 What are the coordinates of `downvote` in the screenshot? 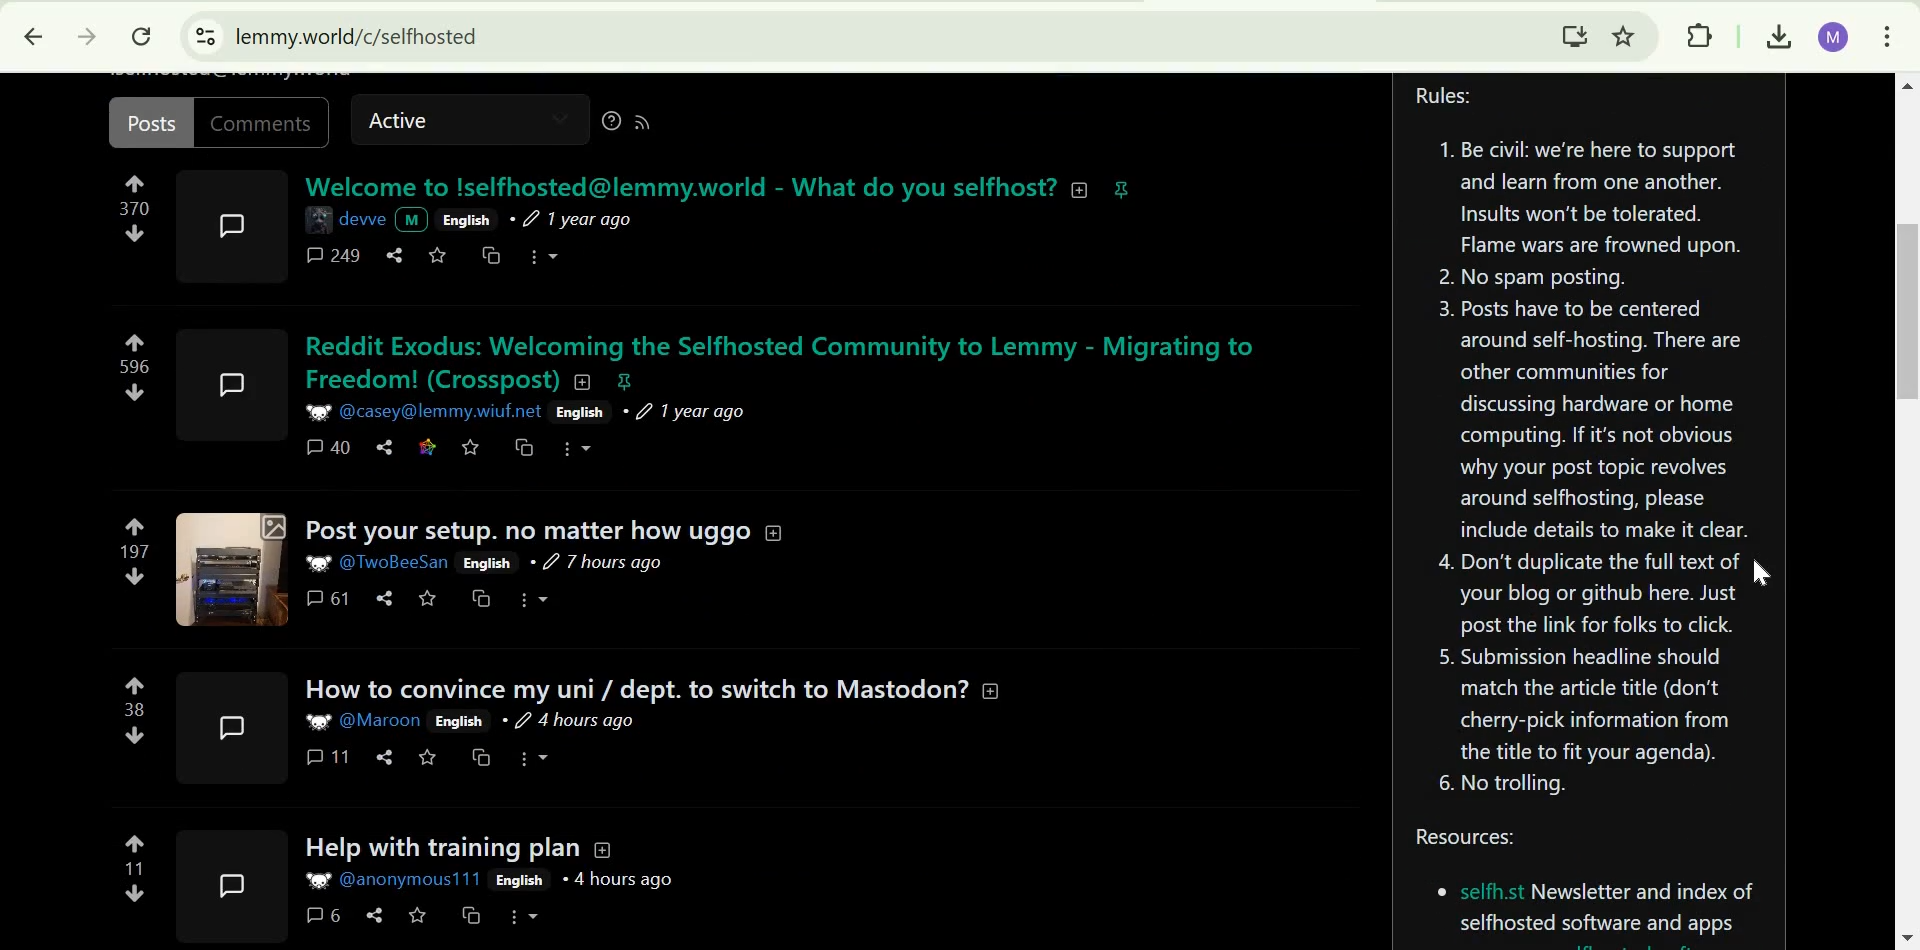 It's located at (134, 234).